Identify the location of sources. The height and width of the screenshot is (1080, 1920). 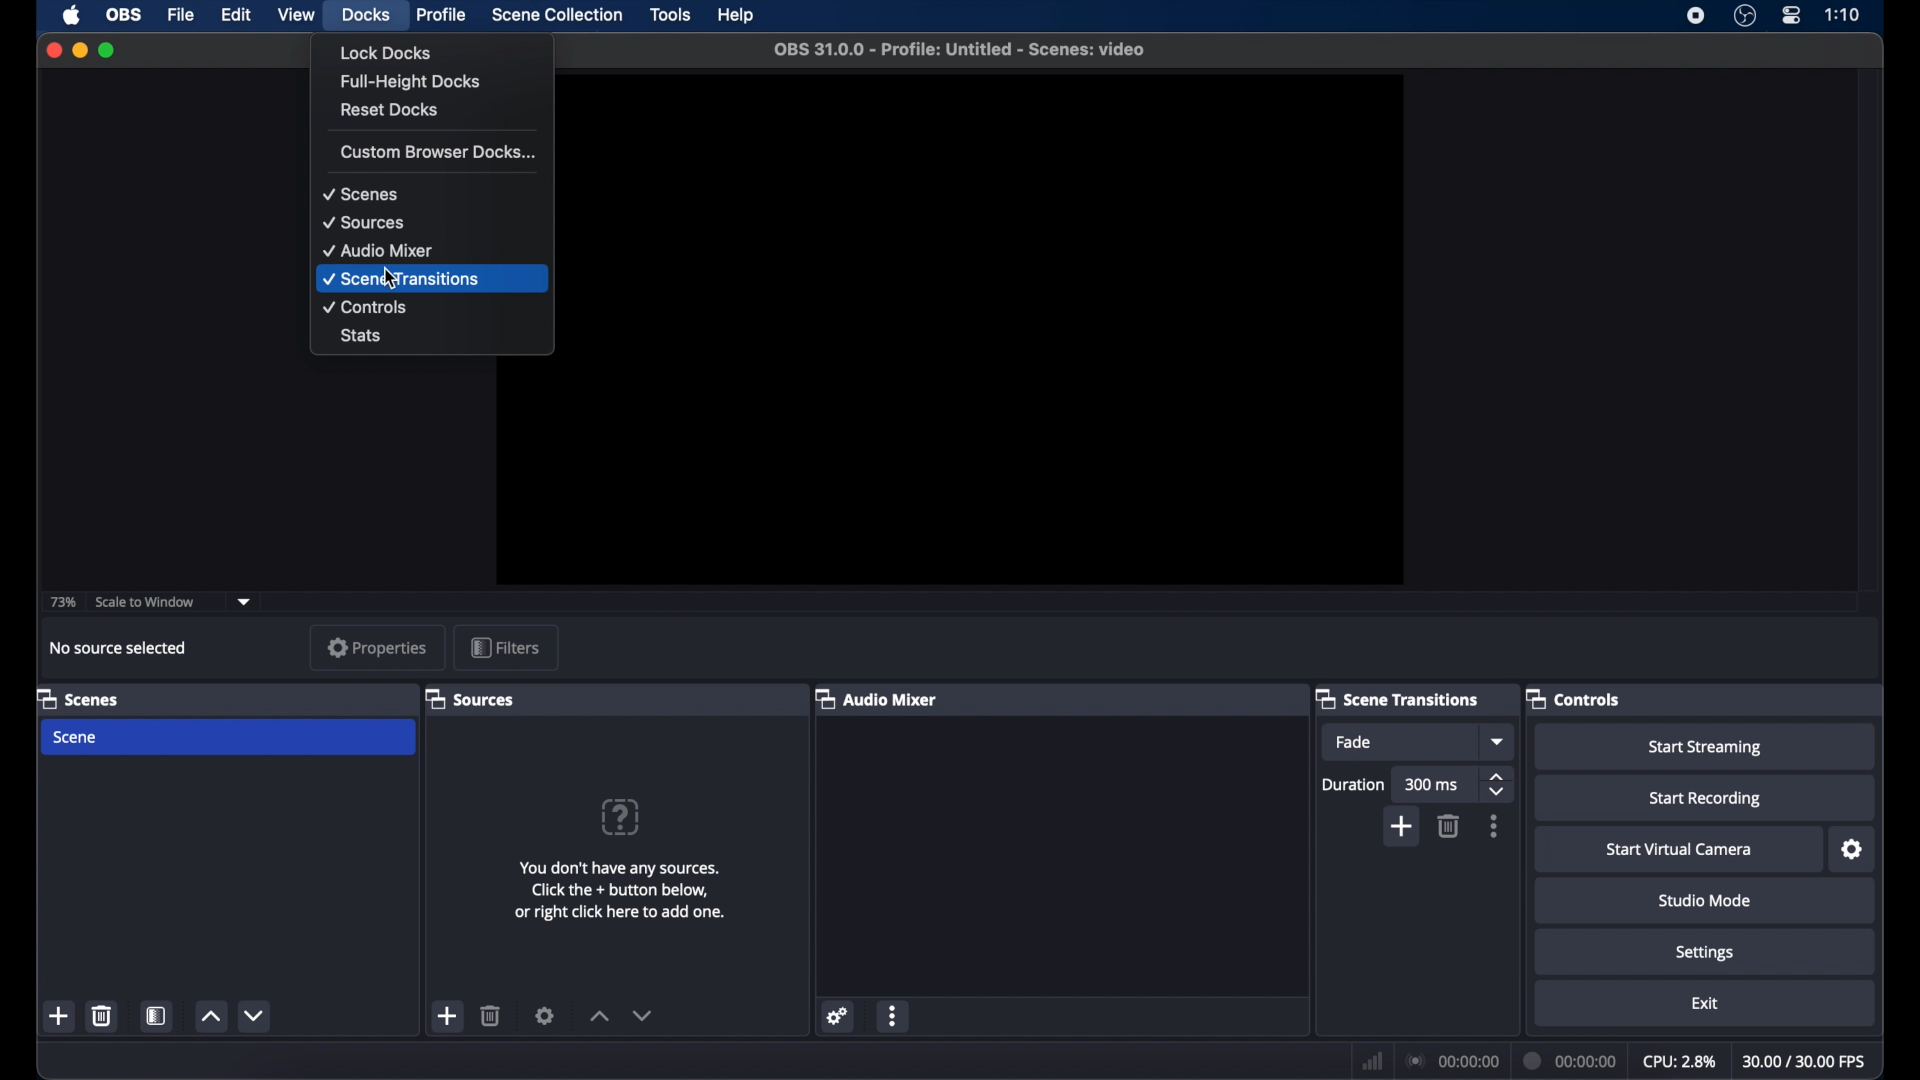
(472, 698).